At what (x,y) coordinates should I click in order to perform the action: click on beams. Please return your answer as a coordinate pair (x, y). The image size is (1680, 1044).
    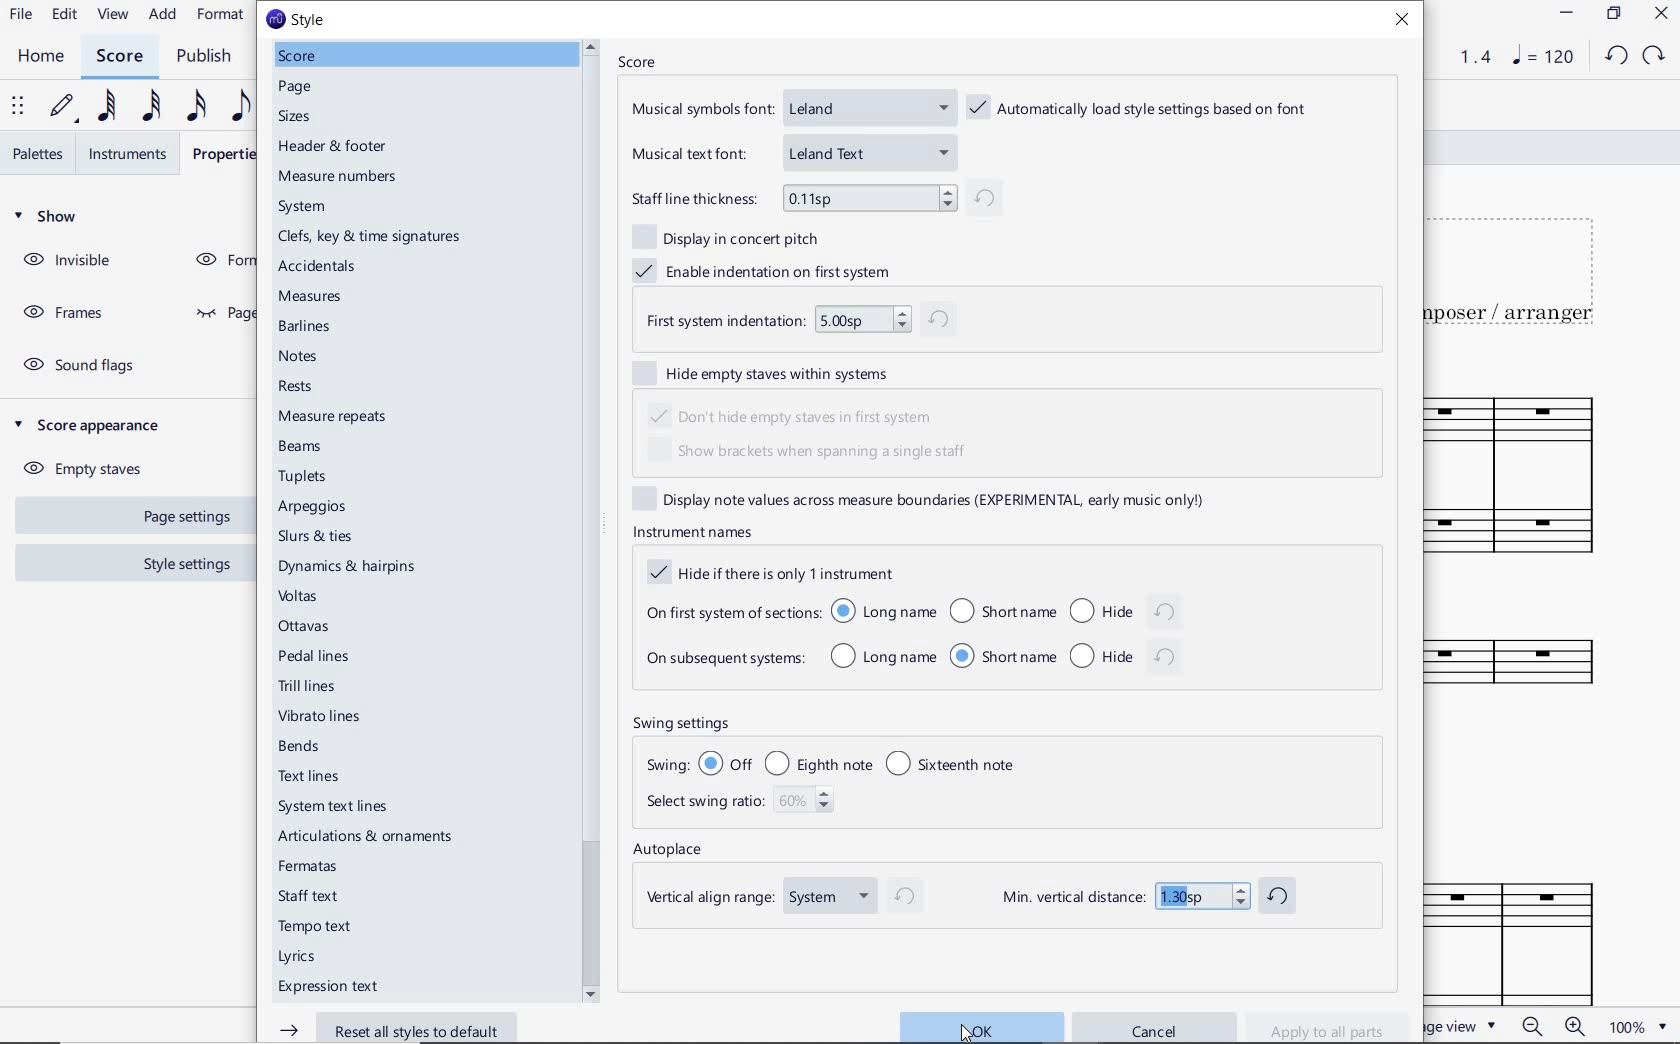
    Looking at the image, I should click on (304, 449).